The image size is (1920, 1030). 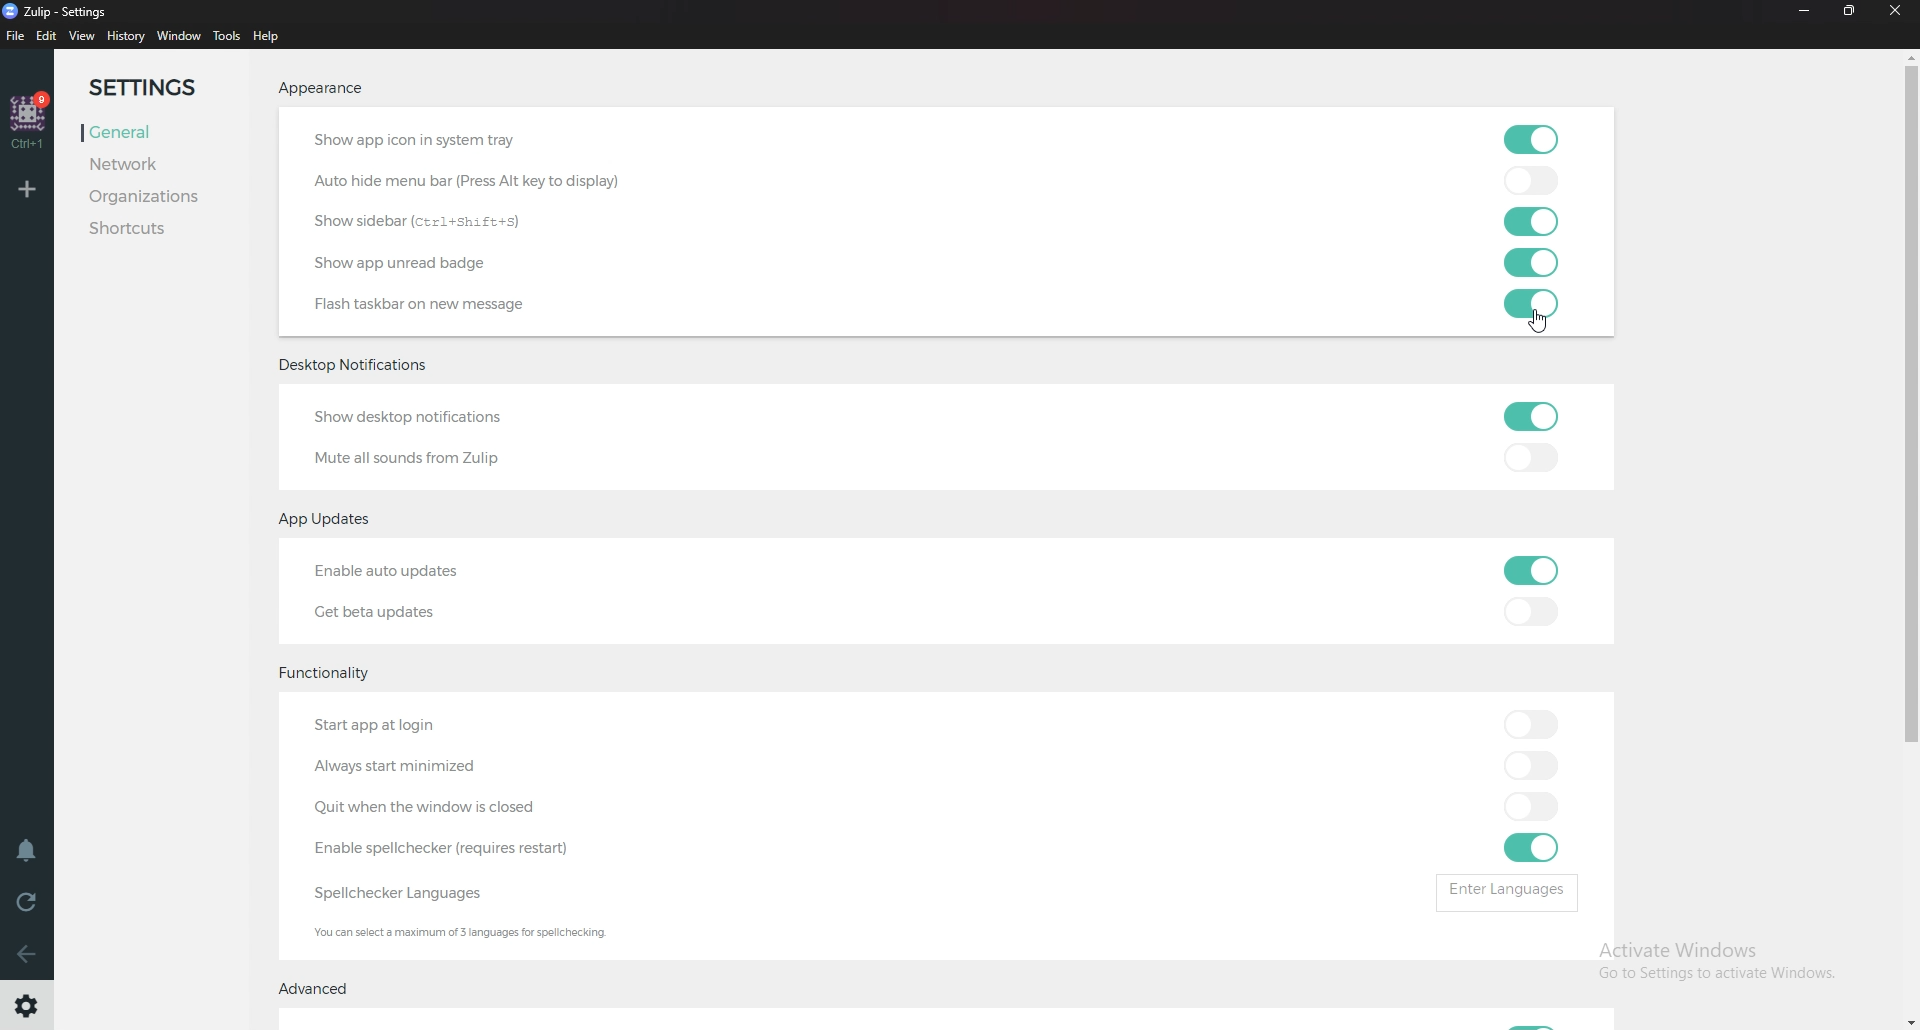 I want to click on Reload, so click(x=28, y=902).